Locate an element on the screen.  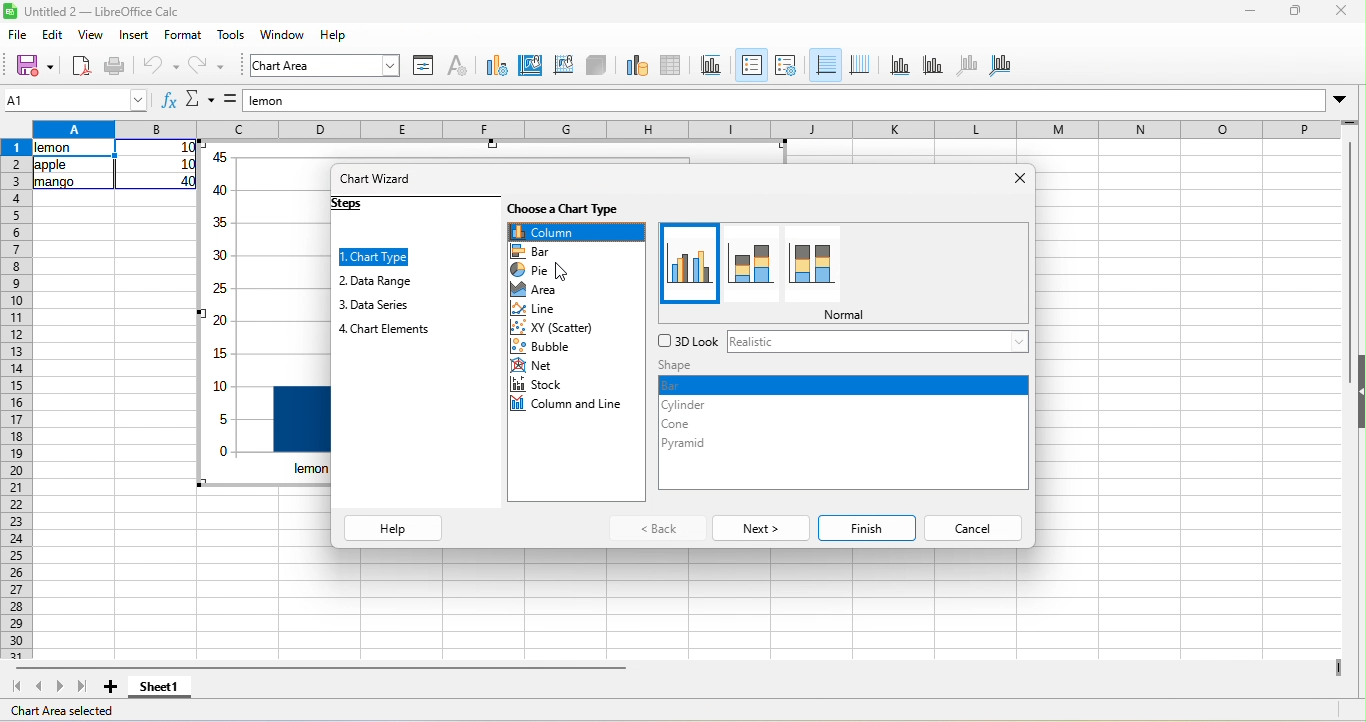
choose a chart type is located at coordinates (575, 212).